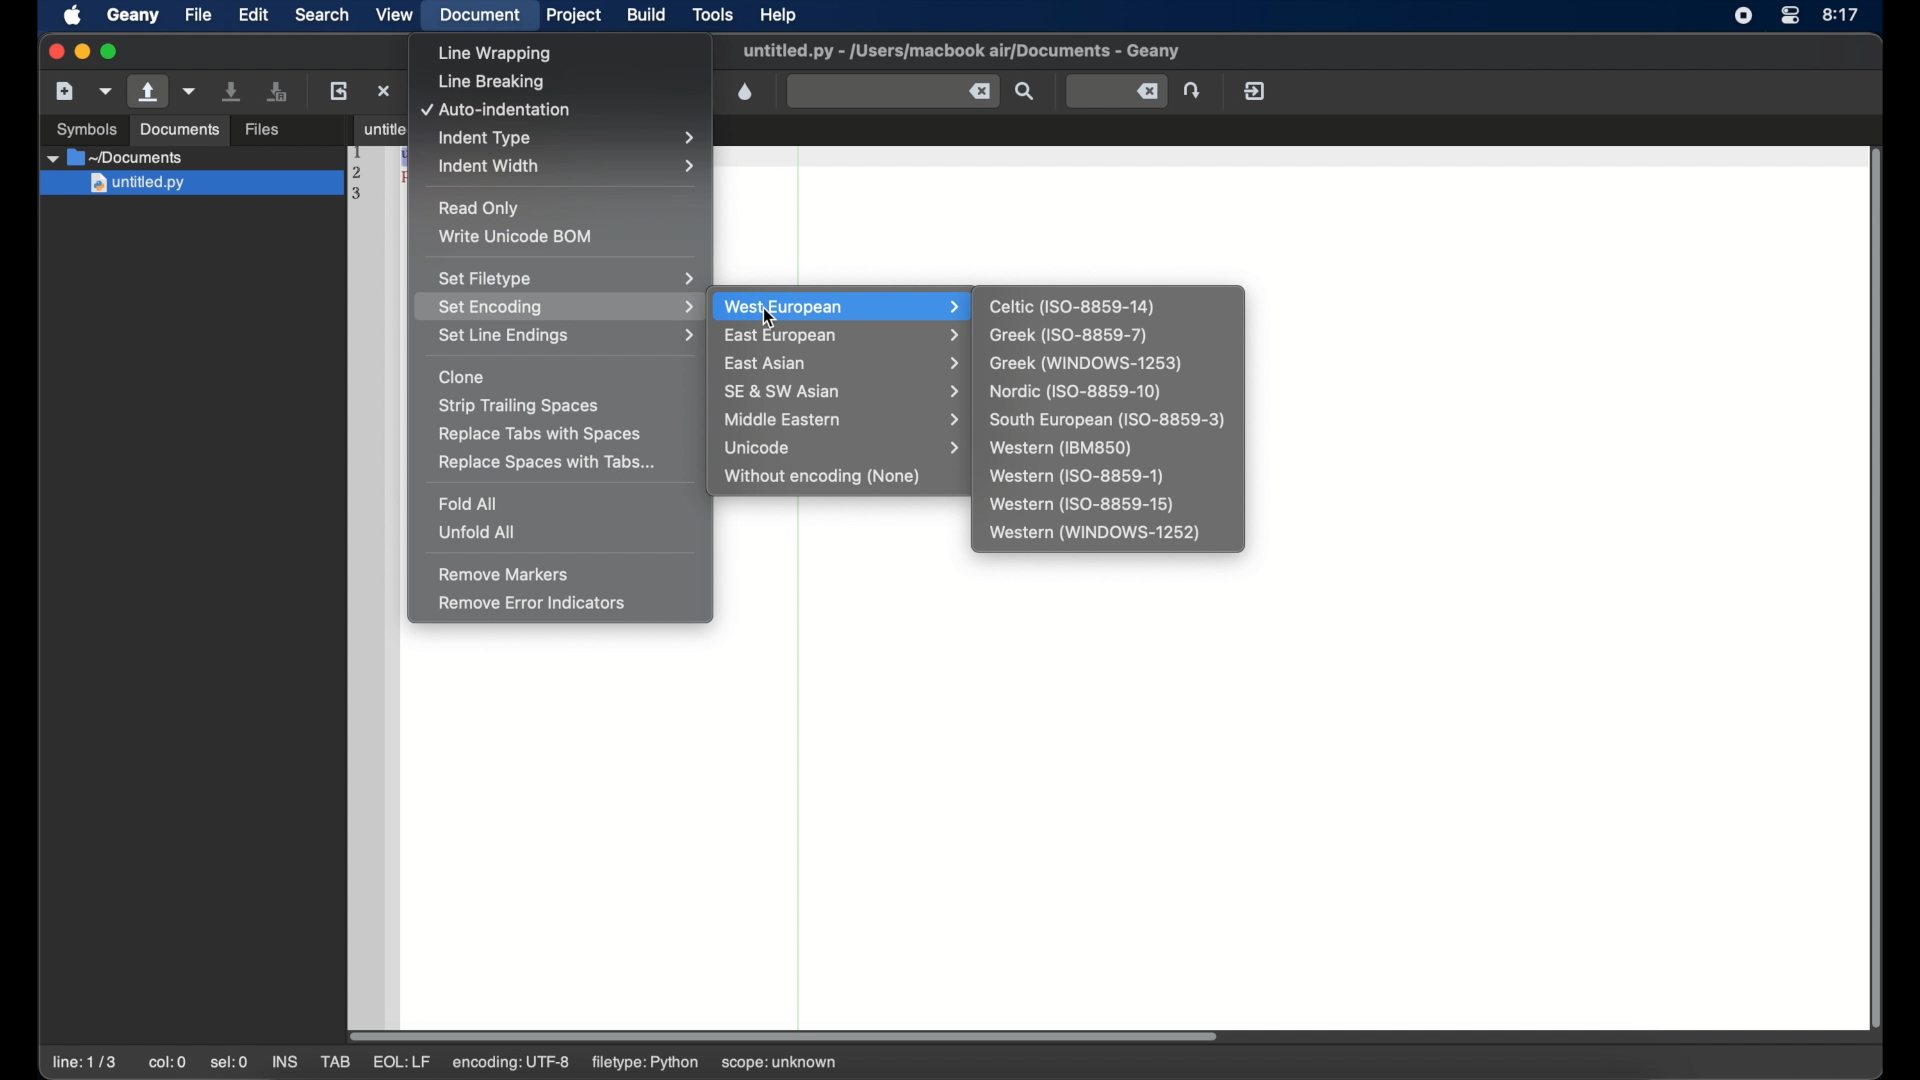  What do you see at coordinates (252, 14) in the screenshot?
I see `edit` at bounding box center [252, 14].